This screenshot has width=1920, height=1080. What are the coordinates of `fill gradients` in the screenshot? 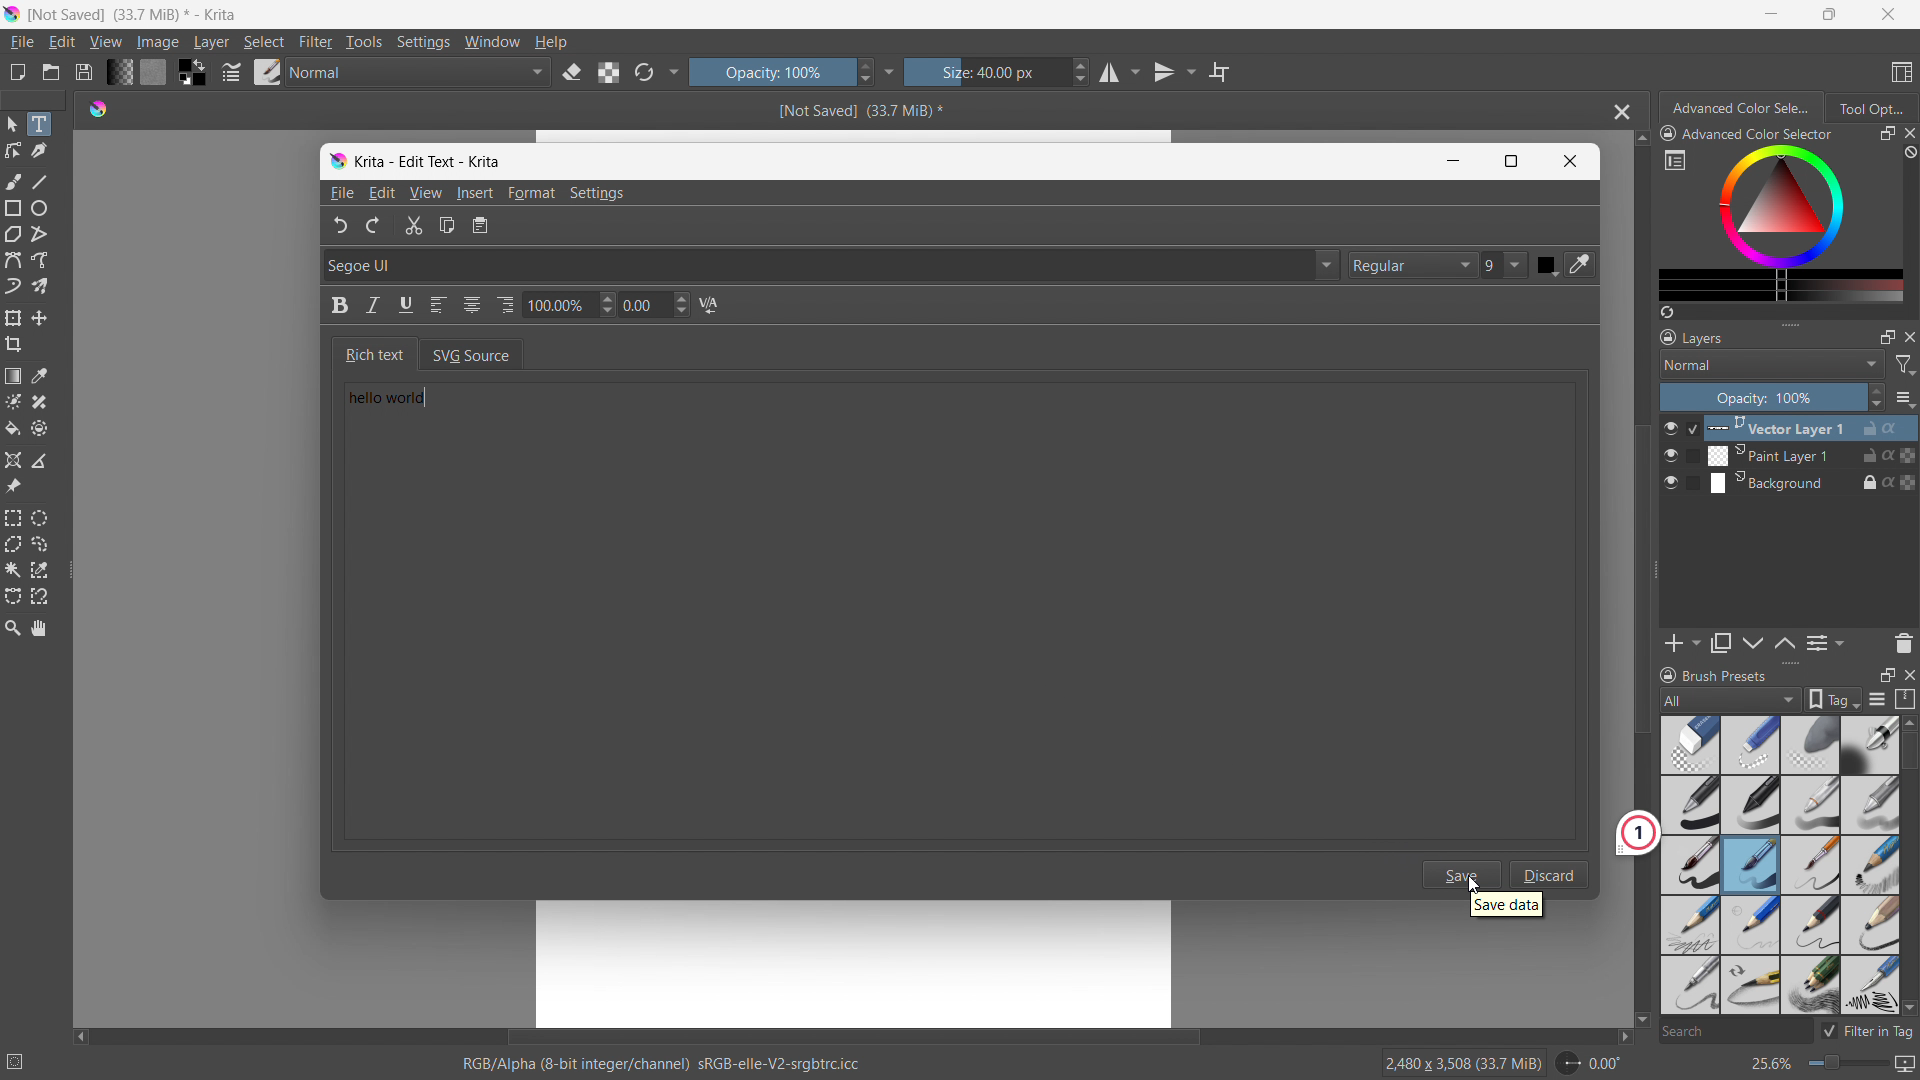 It's located at (119, 71).